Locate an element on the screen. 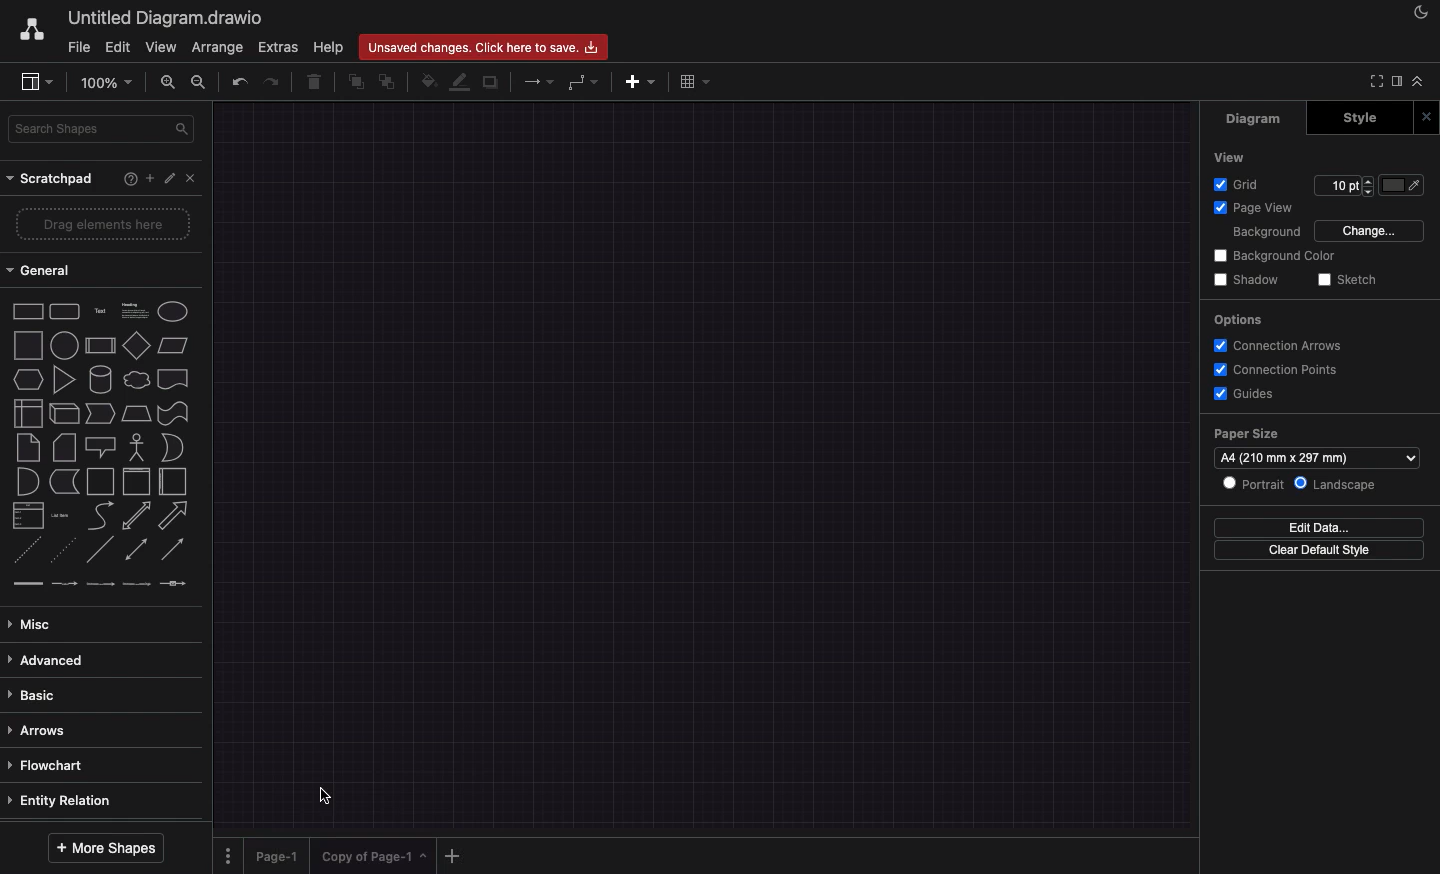 This screenshot has width=1440, height=874. page view is located at coordinates (1254, 209).